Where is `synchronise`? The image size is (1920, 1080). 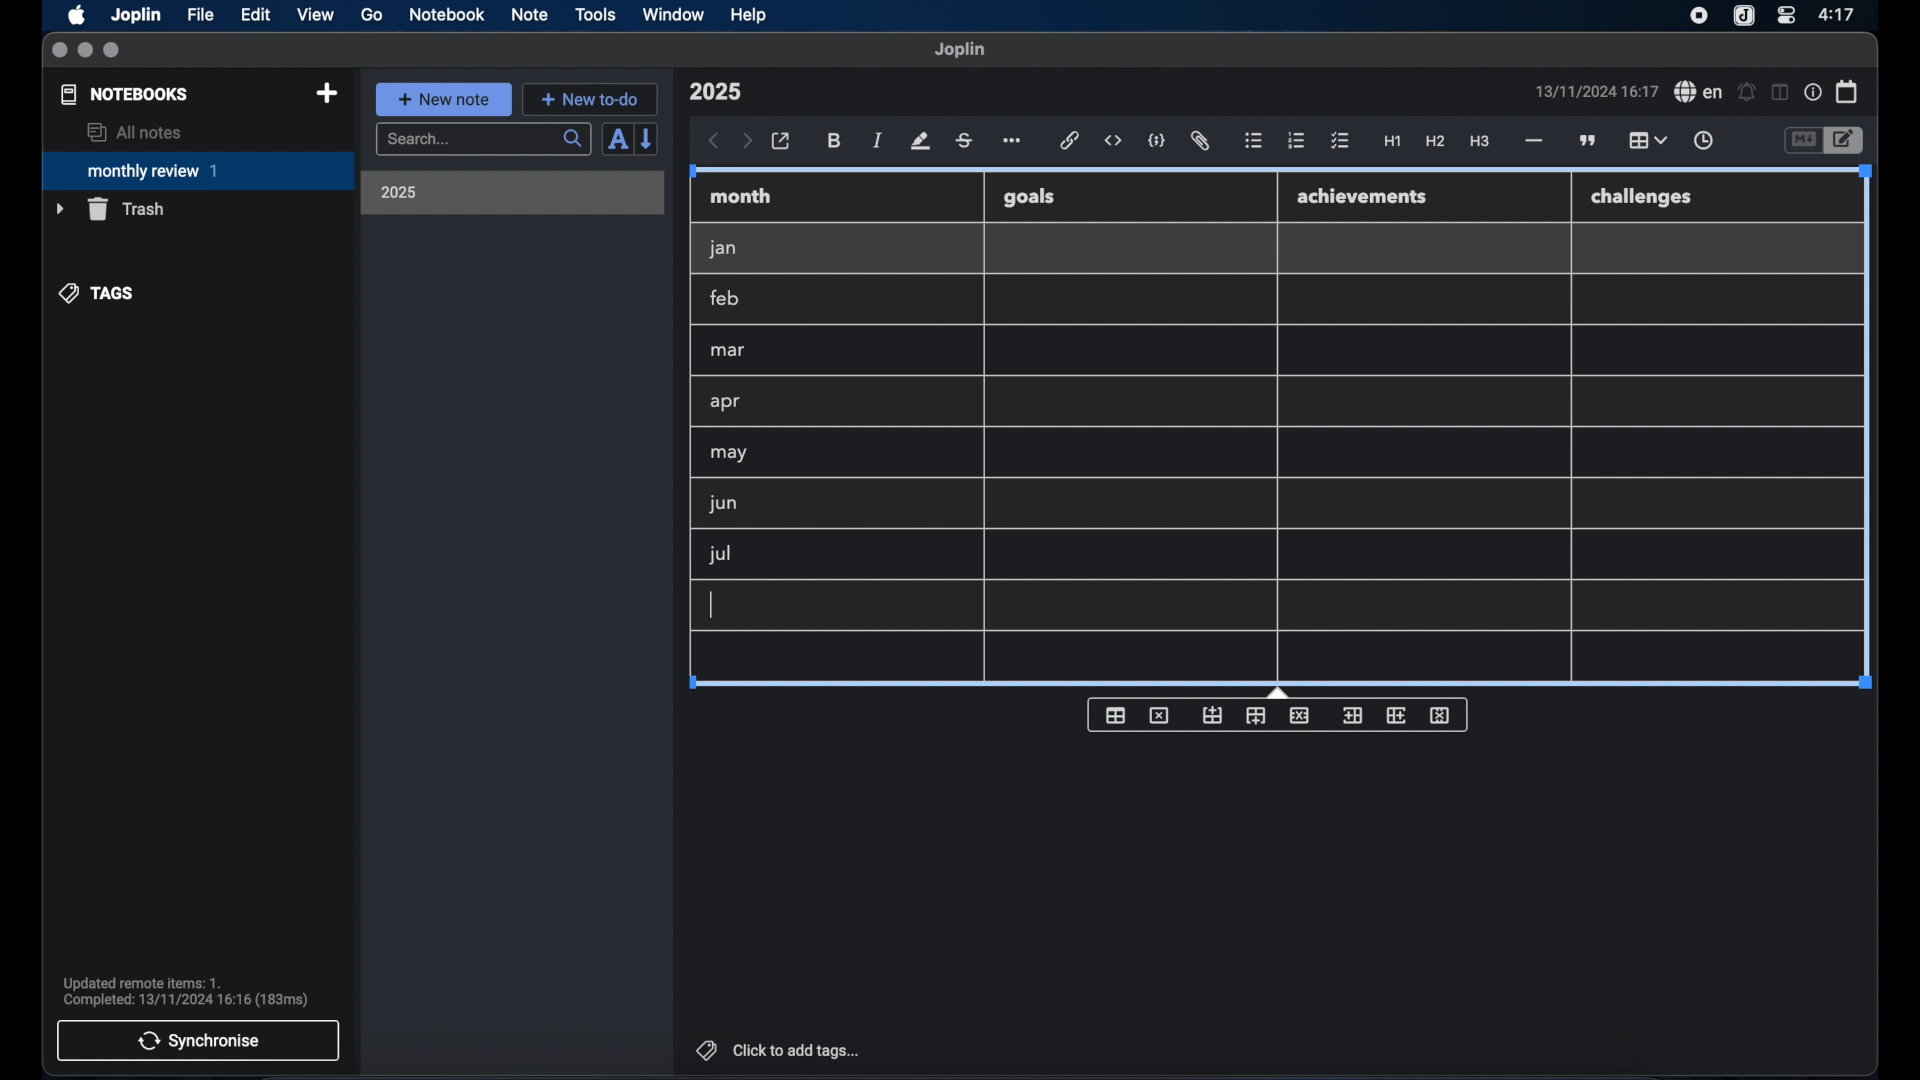
synchronise is located at coordinates (198, 1040).